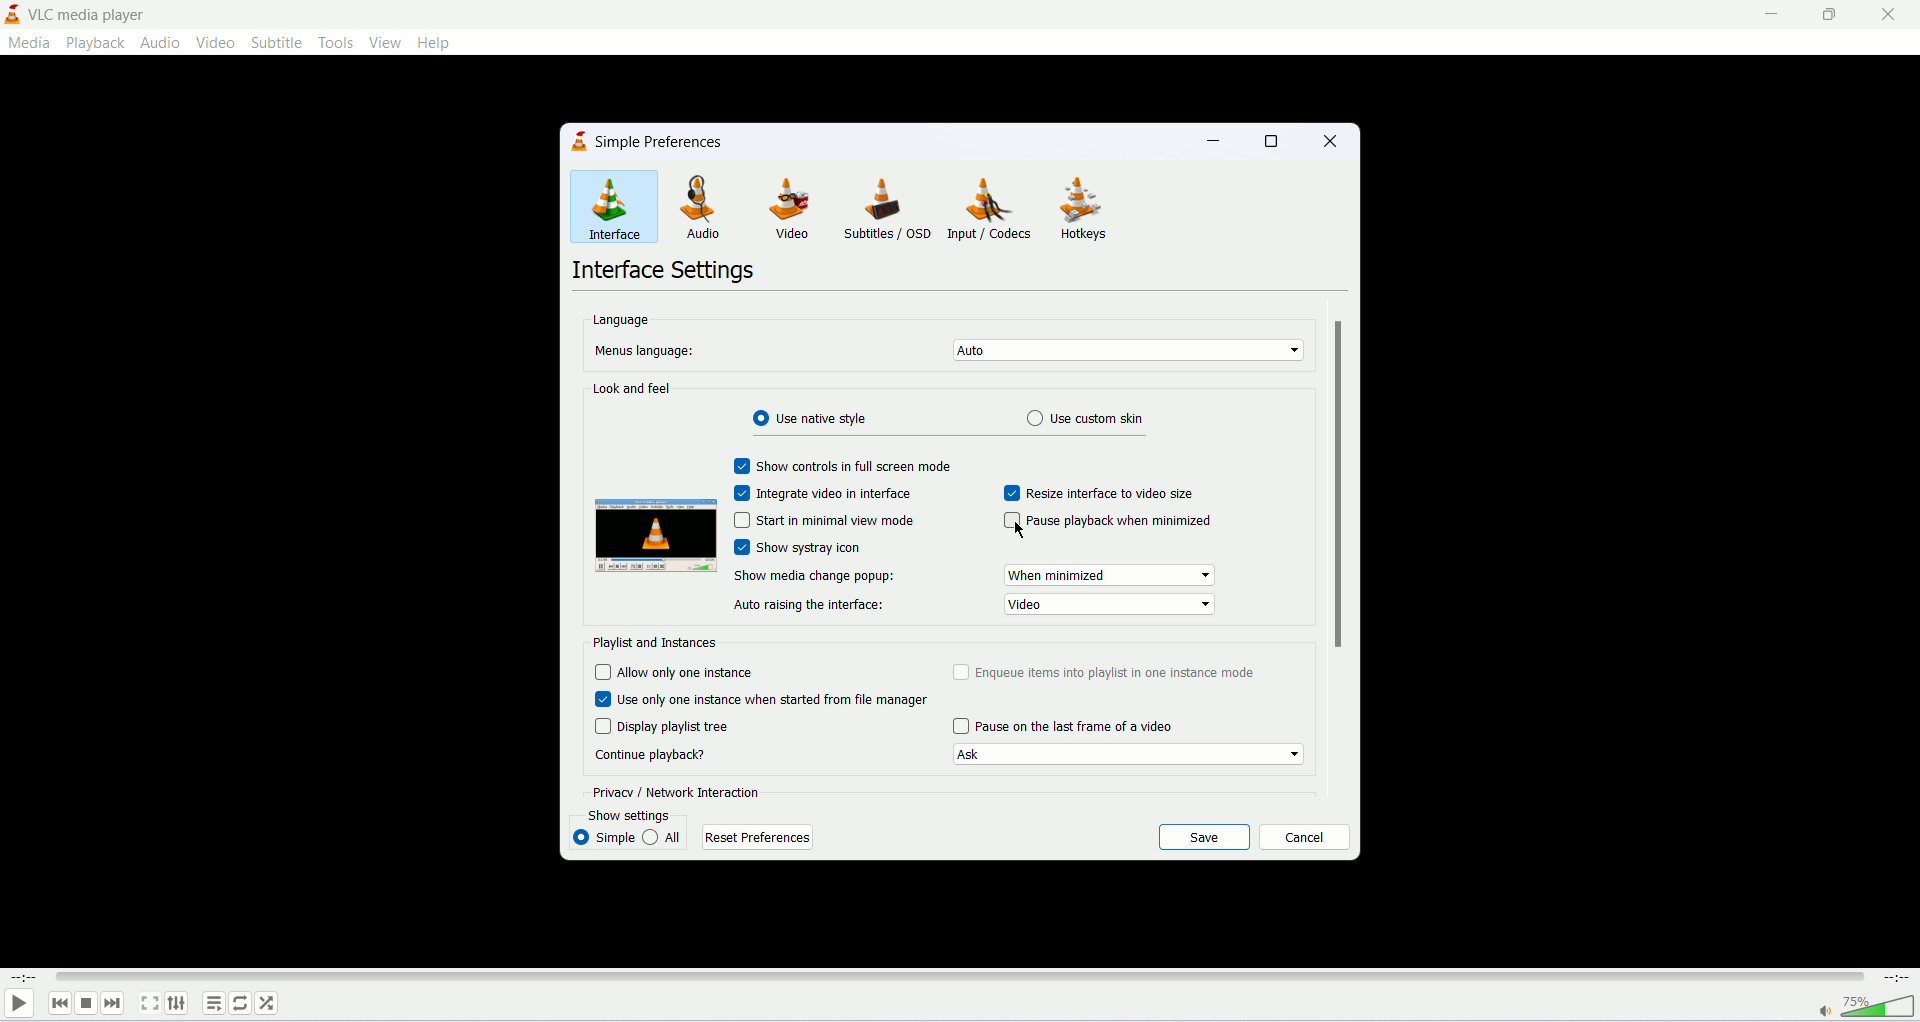 The image size is (1920, 1022). What do you see at coordinates (160, 43) in the screenshot?
I see `audio` at bounding box center [160, 43].